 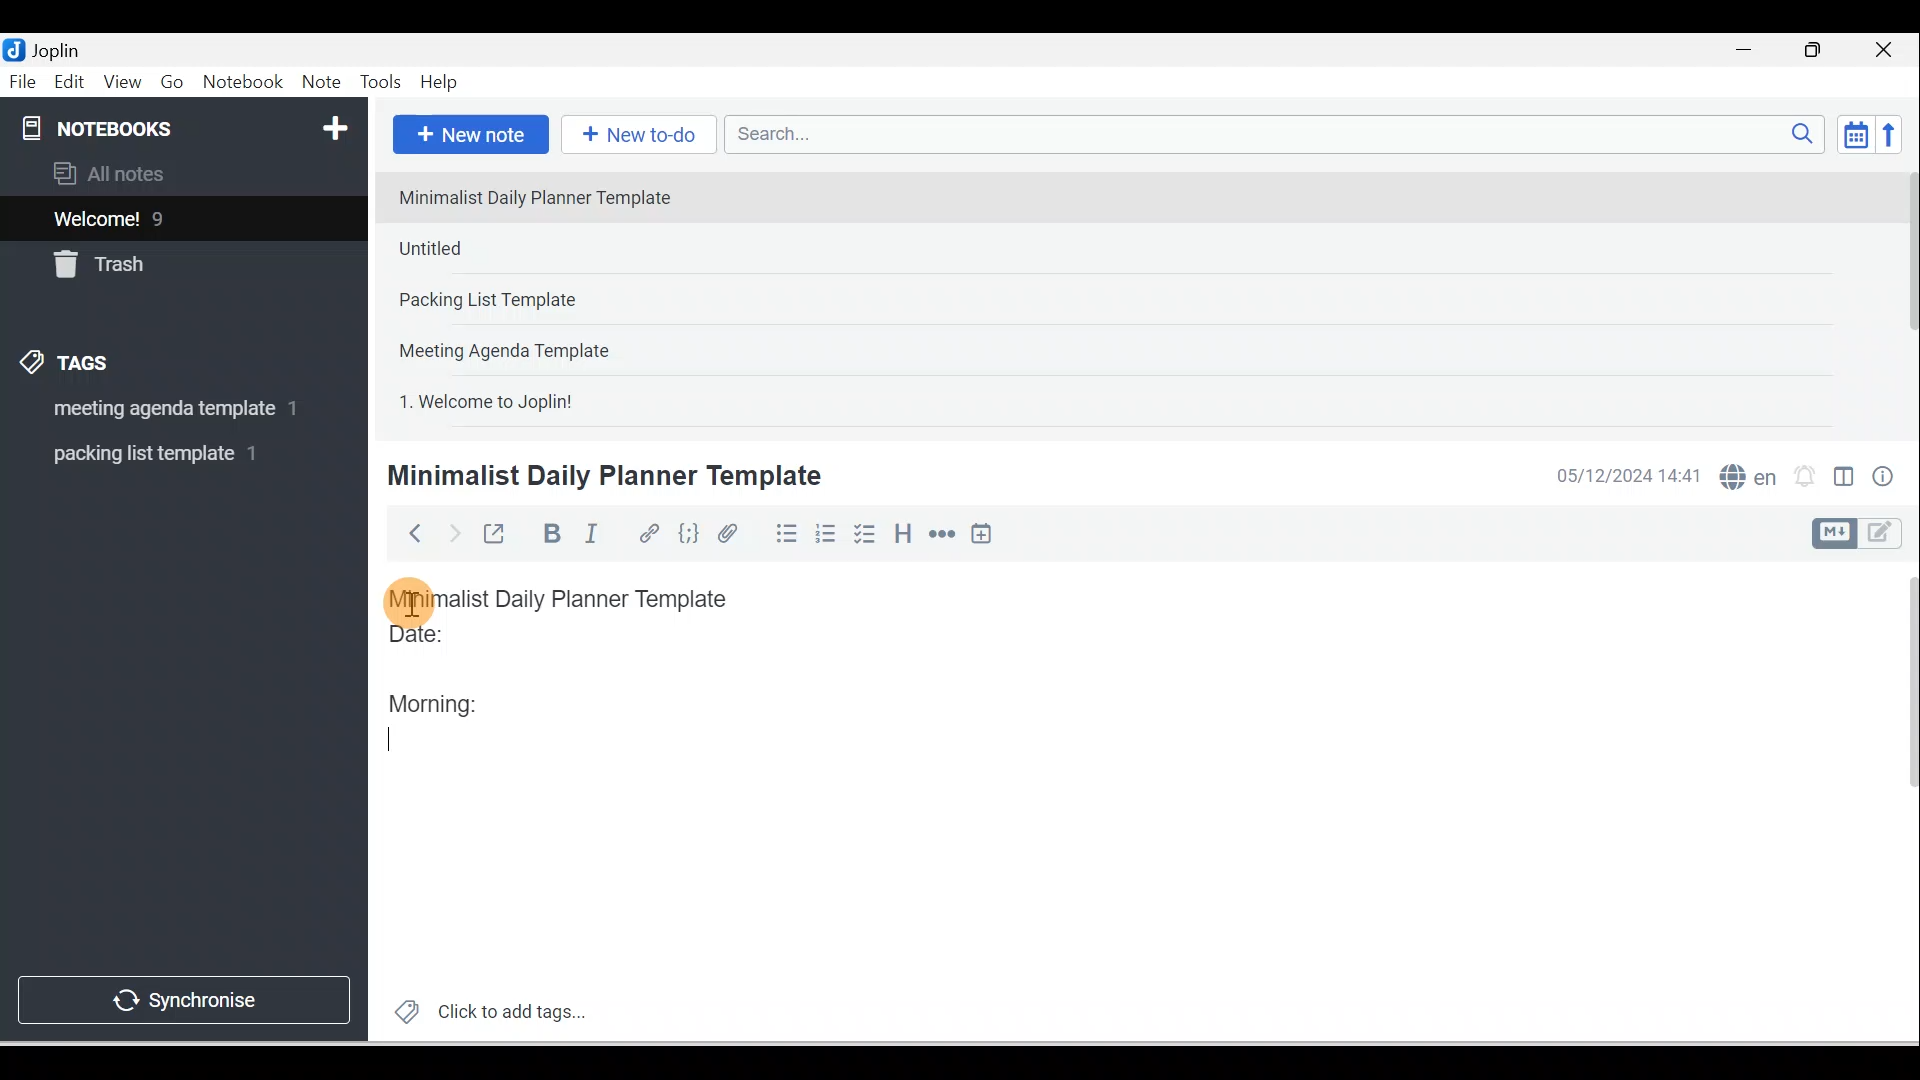 I want to click on Tag 1, so click(x=157, y=410).